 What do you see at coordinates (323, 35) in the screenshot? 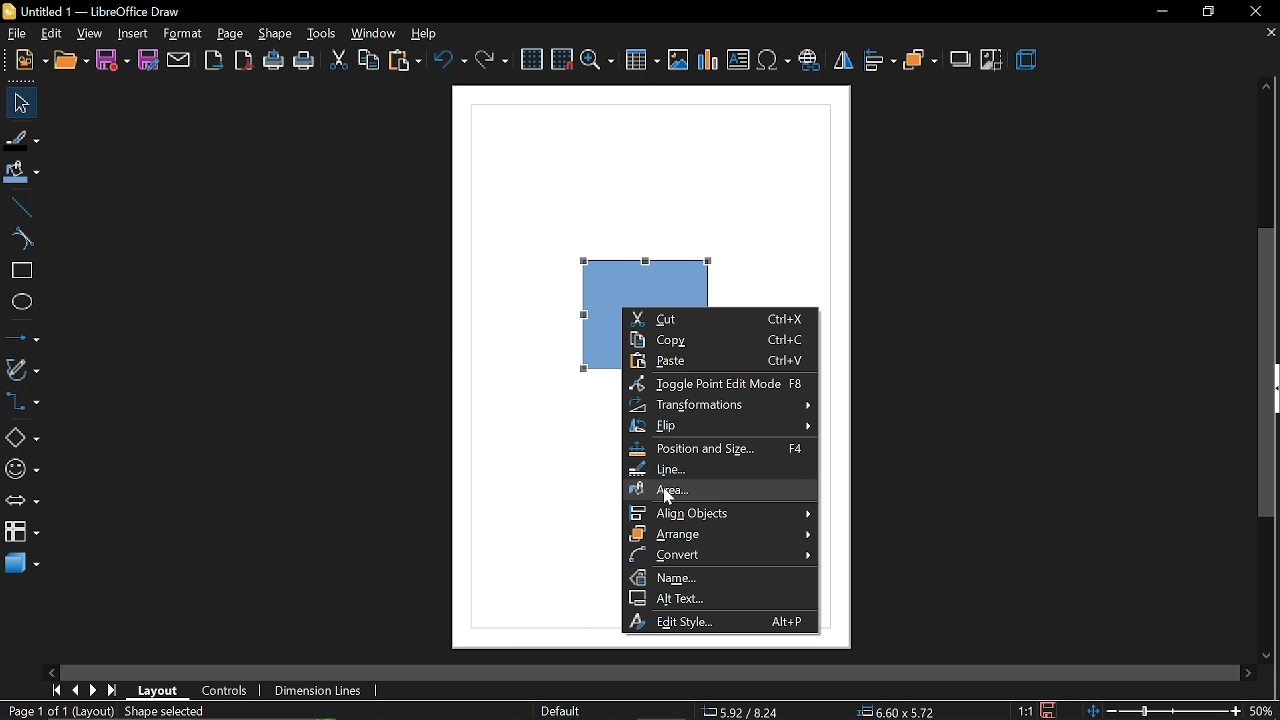
I see `tools` at bounding box center [323, 35].